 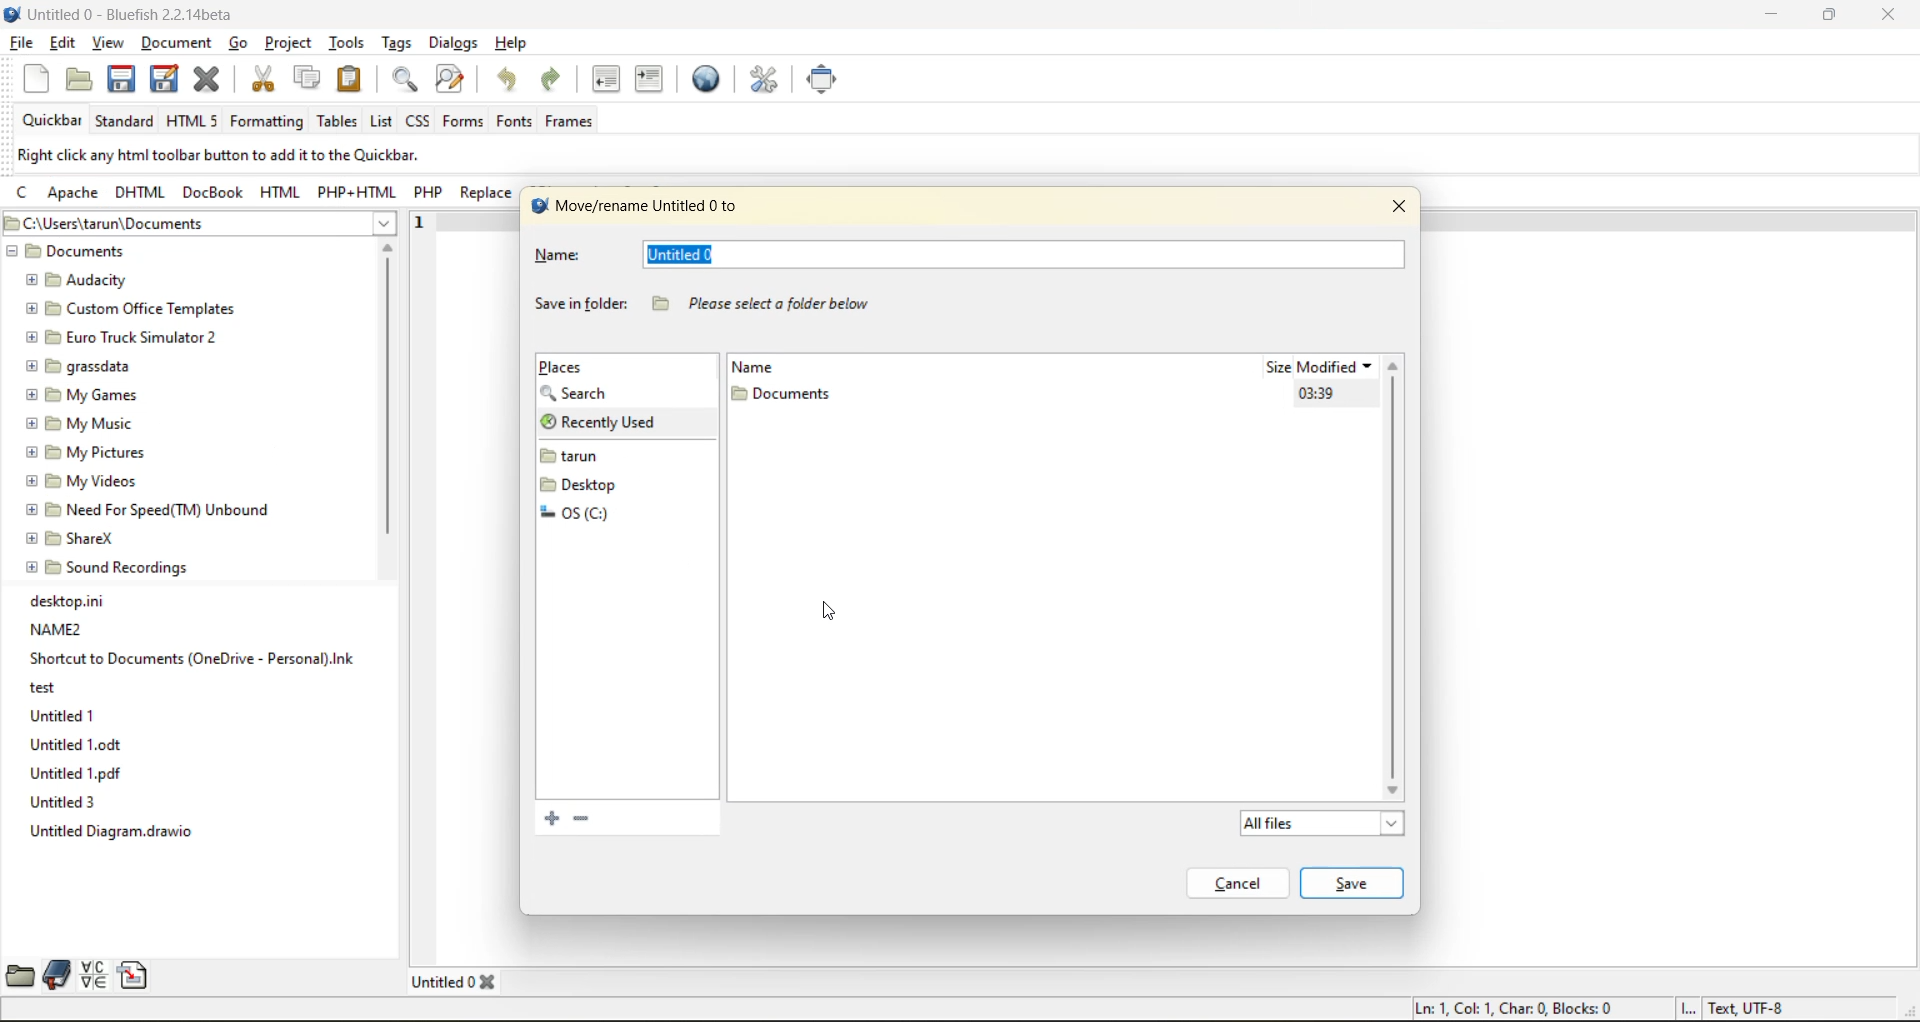 I want to click on fonts, so click(x=513, y=120).